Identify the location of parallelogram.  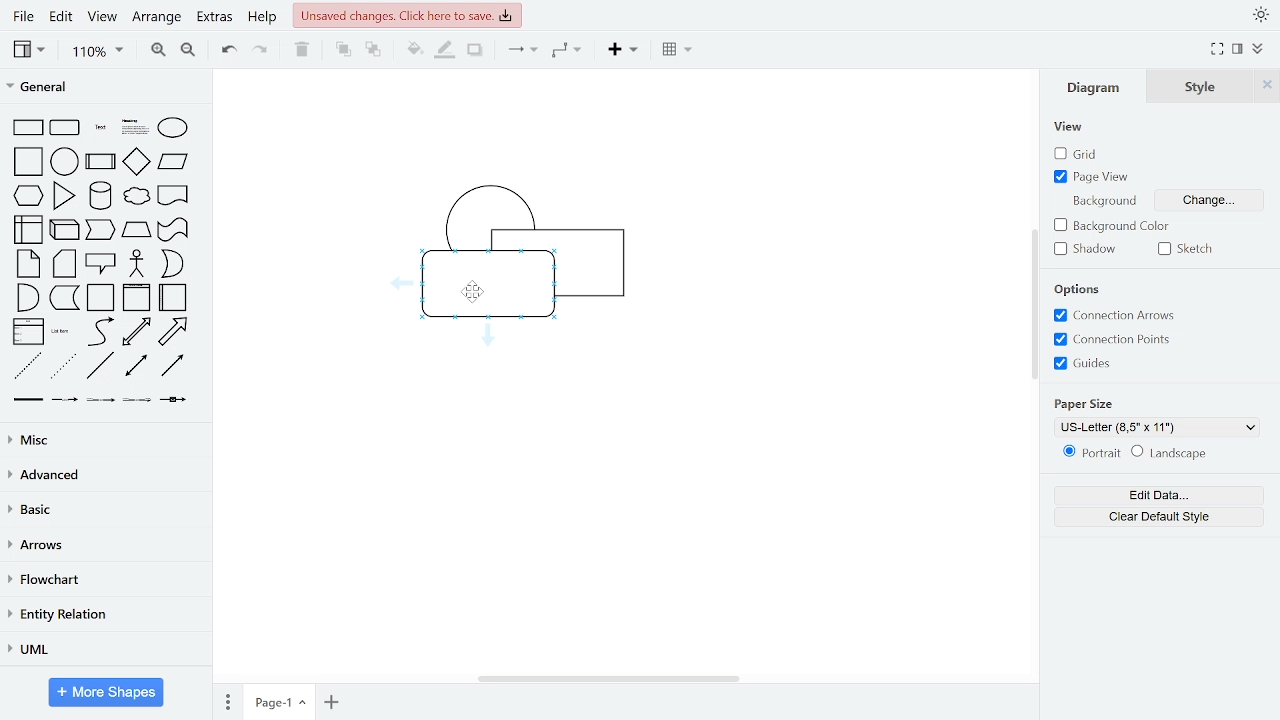
(173, 163).